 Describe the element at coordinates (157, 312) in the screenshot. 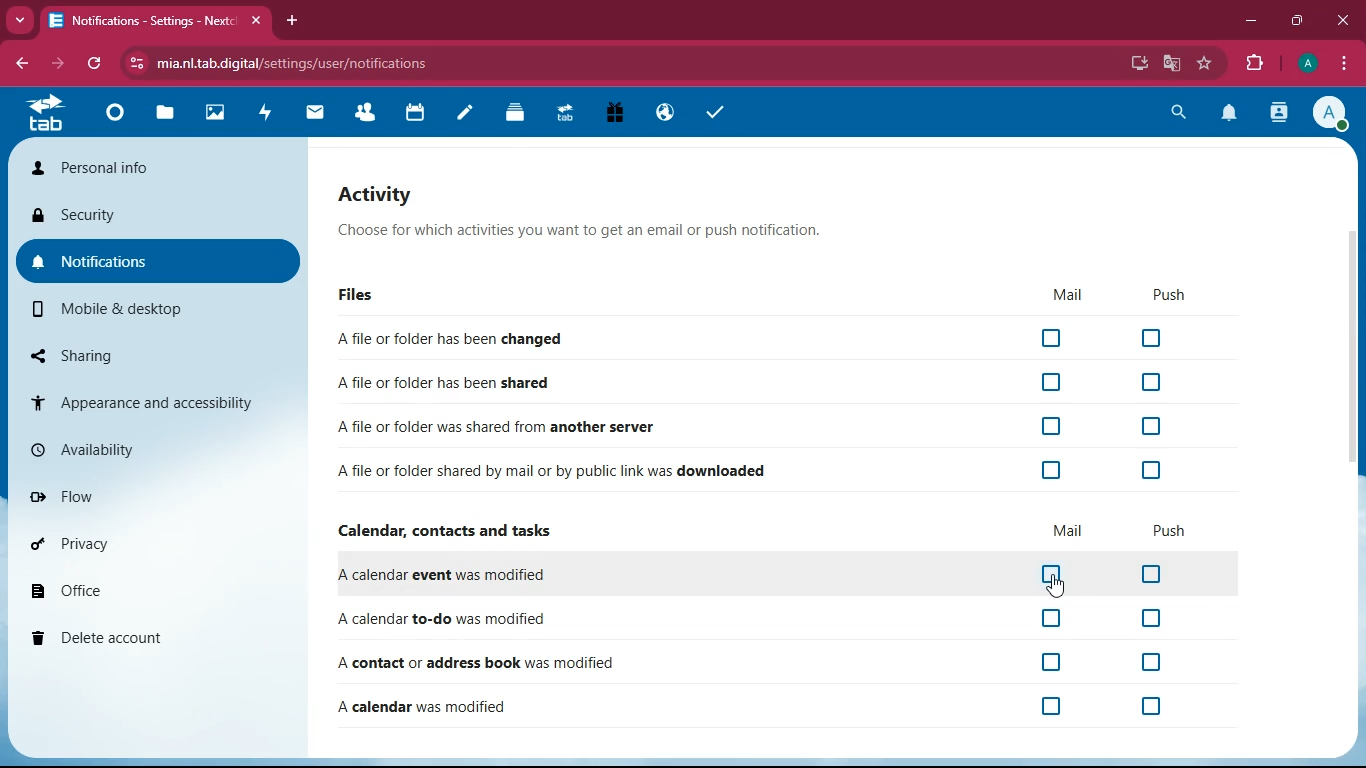

I see `mobile` at that location.